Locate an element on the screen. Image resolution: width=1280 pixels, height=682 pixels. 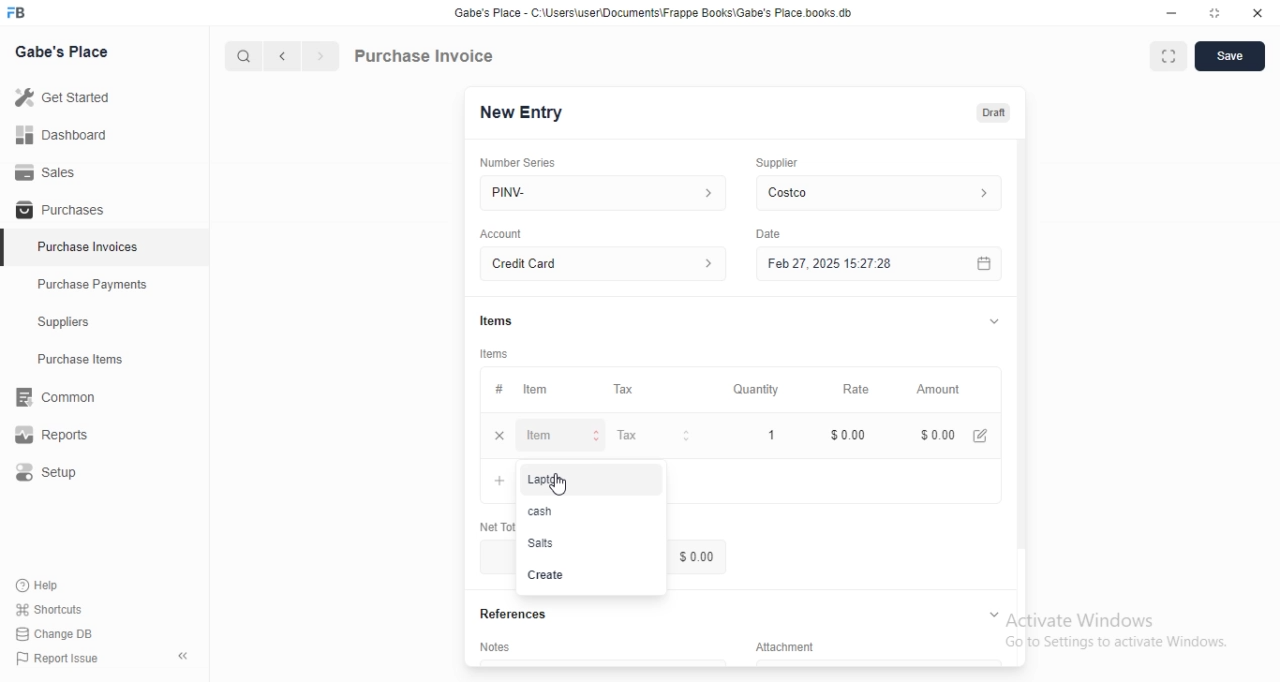
Tax is located at coordinates (651, 435).